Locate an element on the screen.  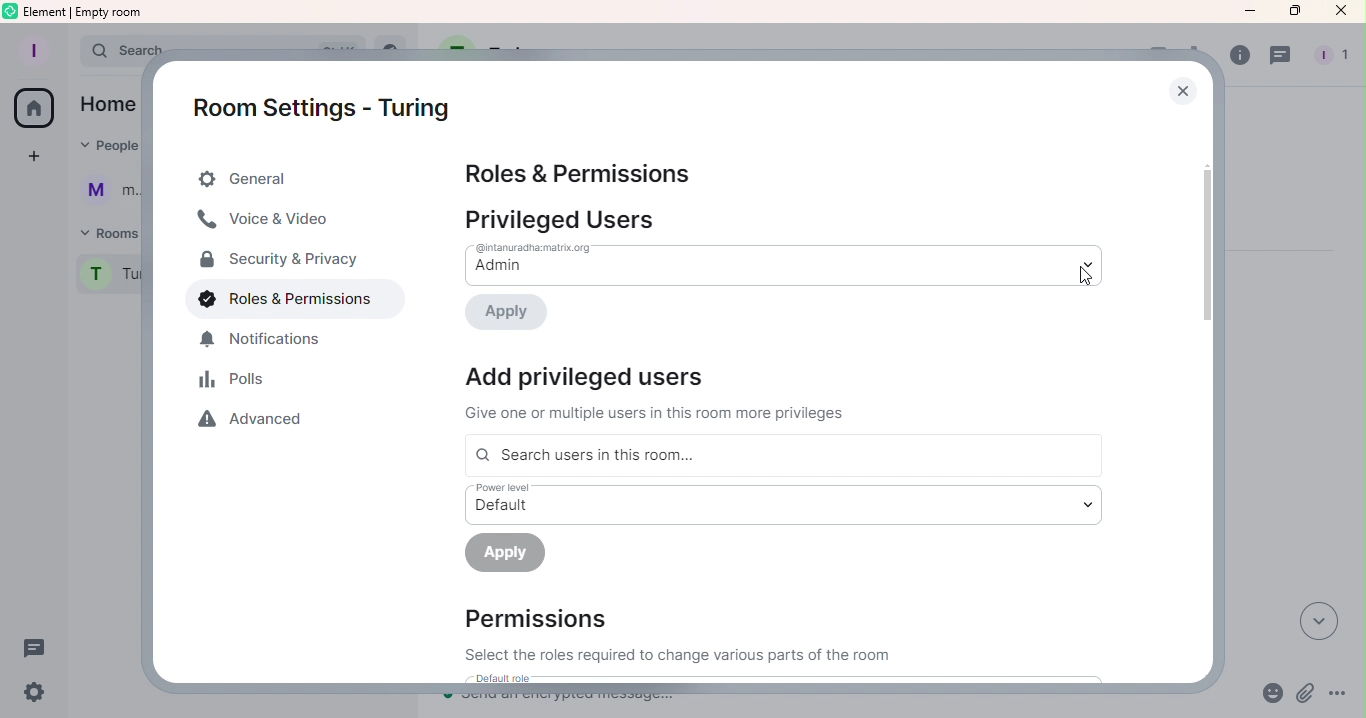
home is located at coordinates (112, 105).